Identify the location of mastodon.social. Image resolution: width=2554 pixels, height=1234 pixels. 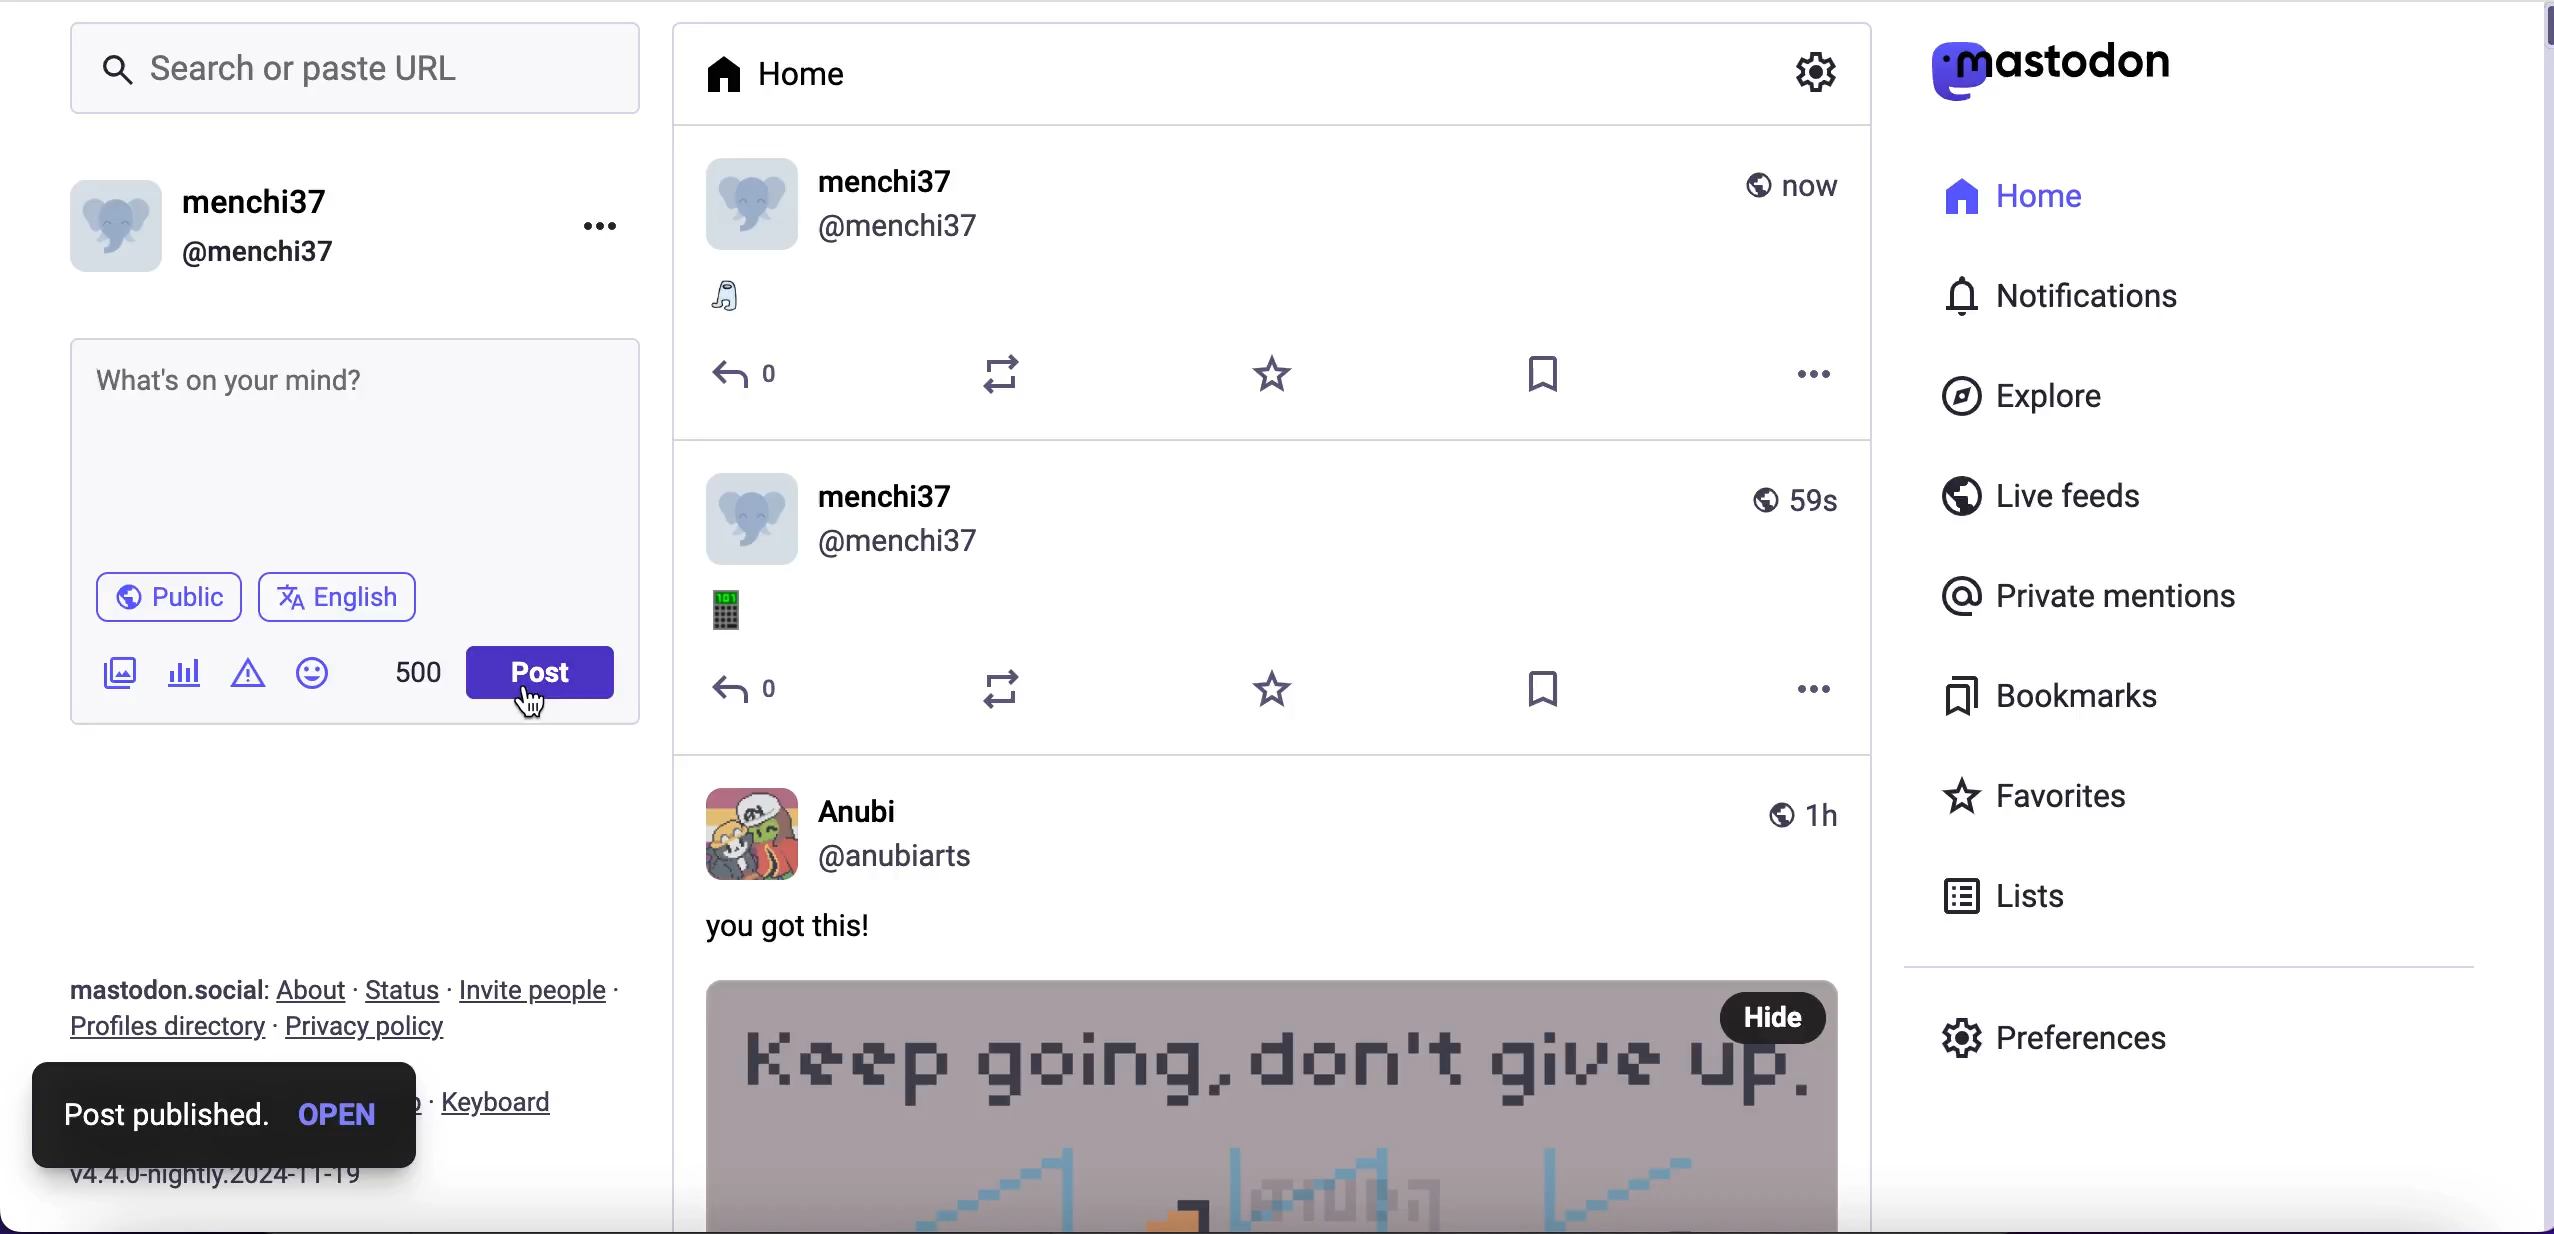
(163, 991).